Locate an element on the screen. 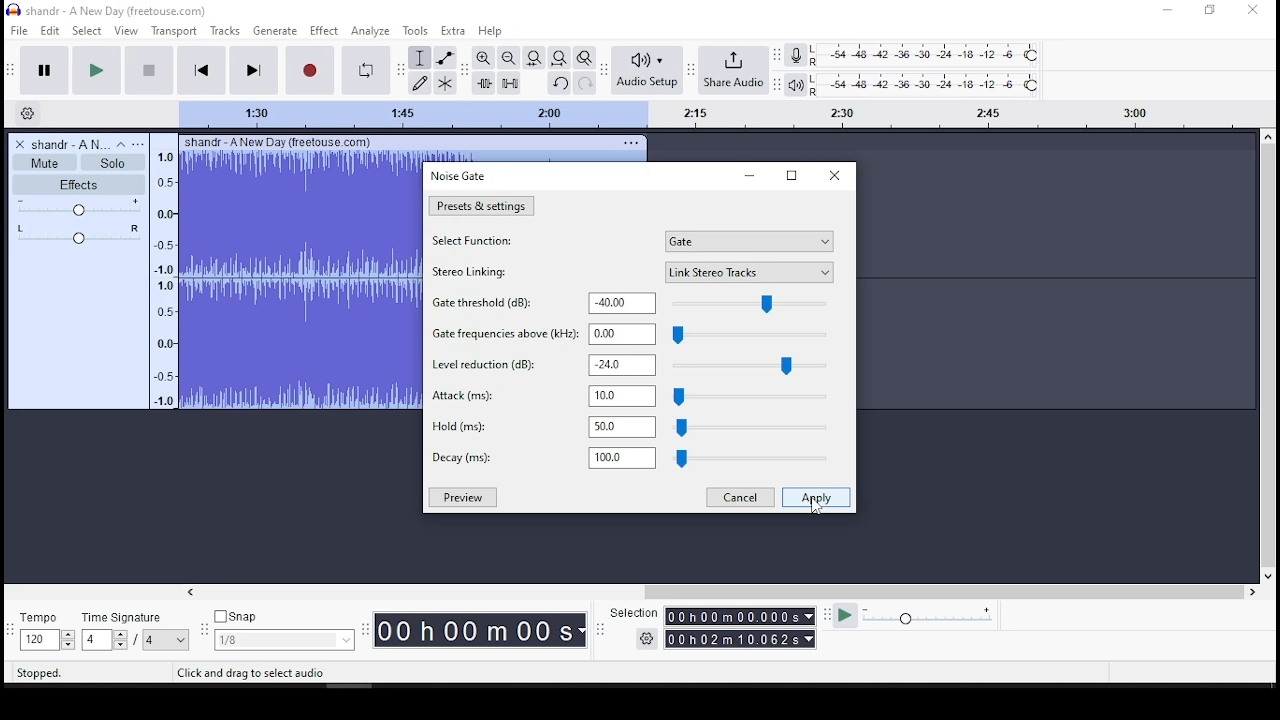  tracks is located at coordinates (225, 31).